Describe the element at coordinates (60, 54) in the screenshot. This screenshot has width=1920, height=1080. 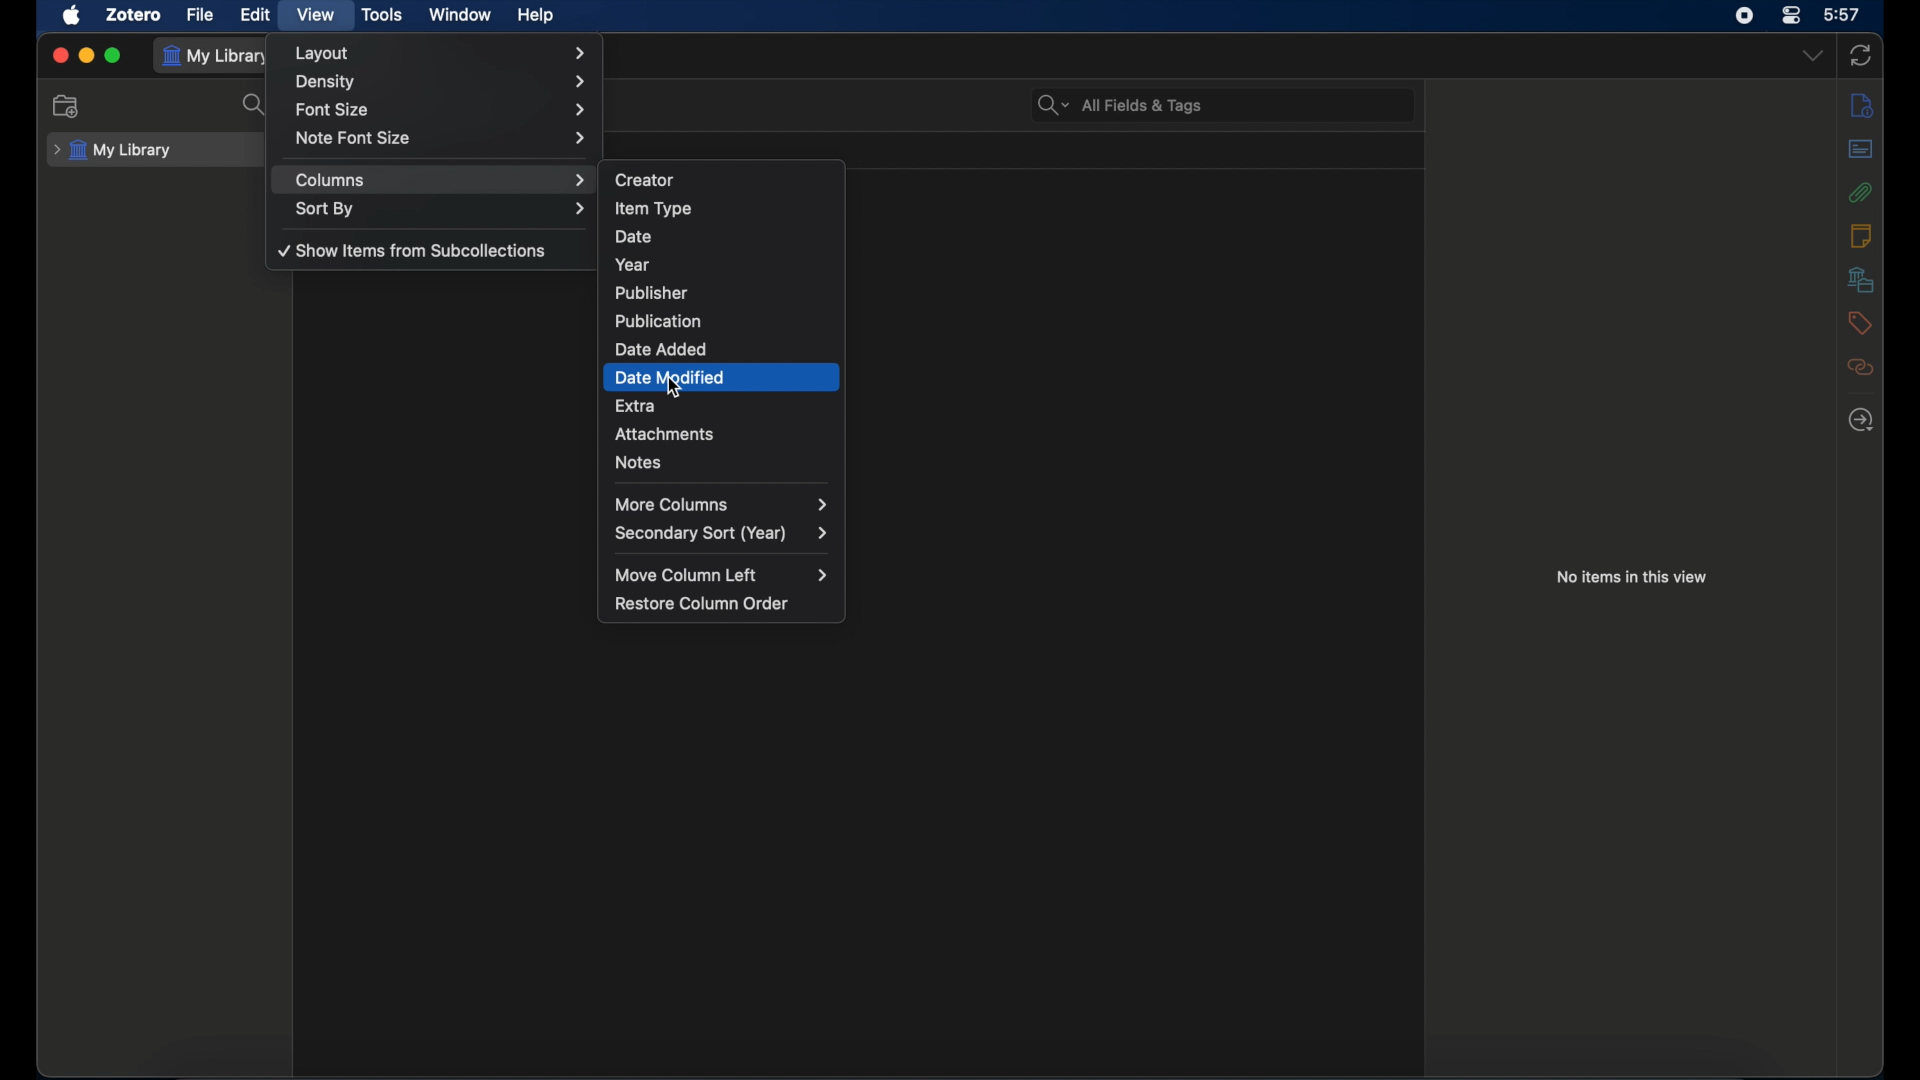
I see `close` at that location.